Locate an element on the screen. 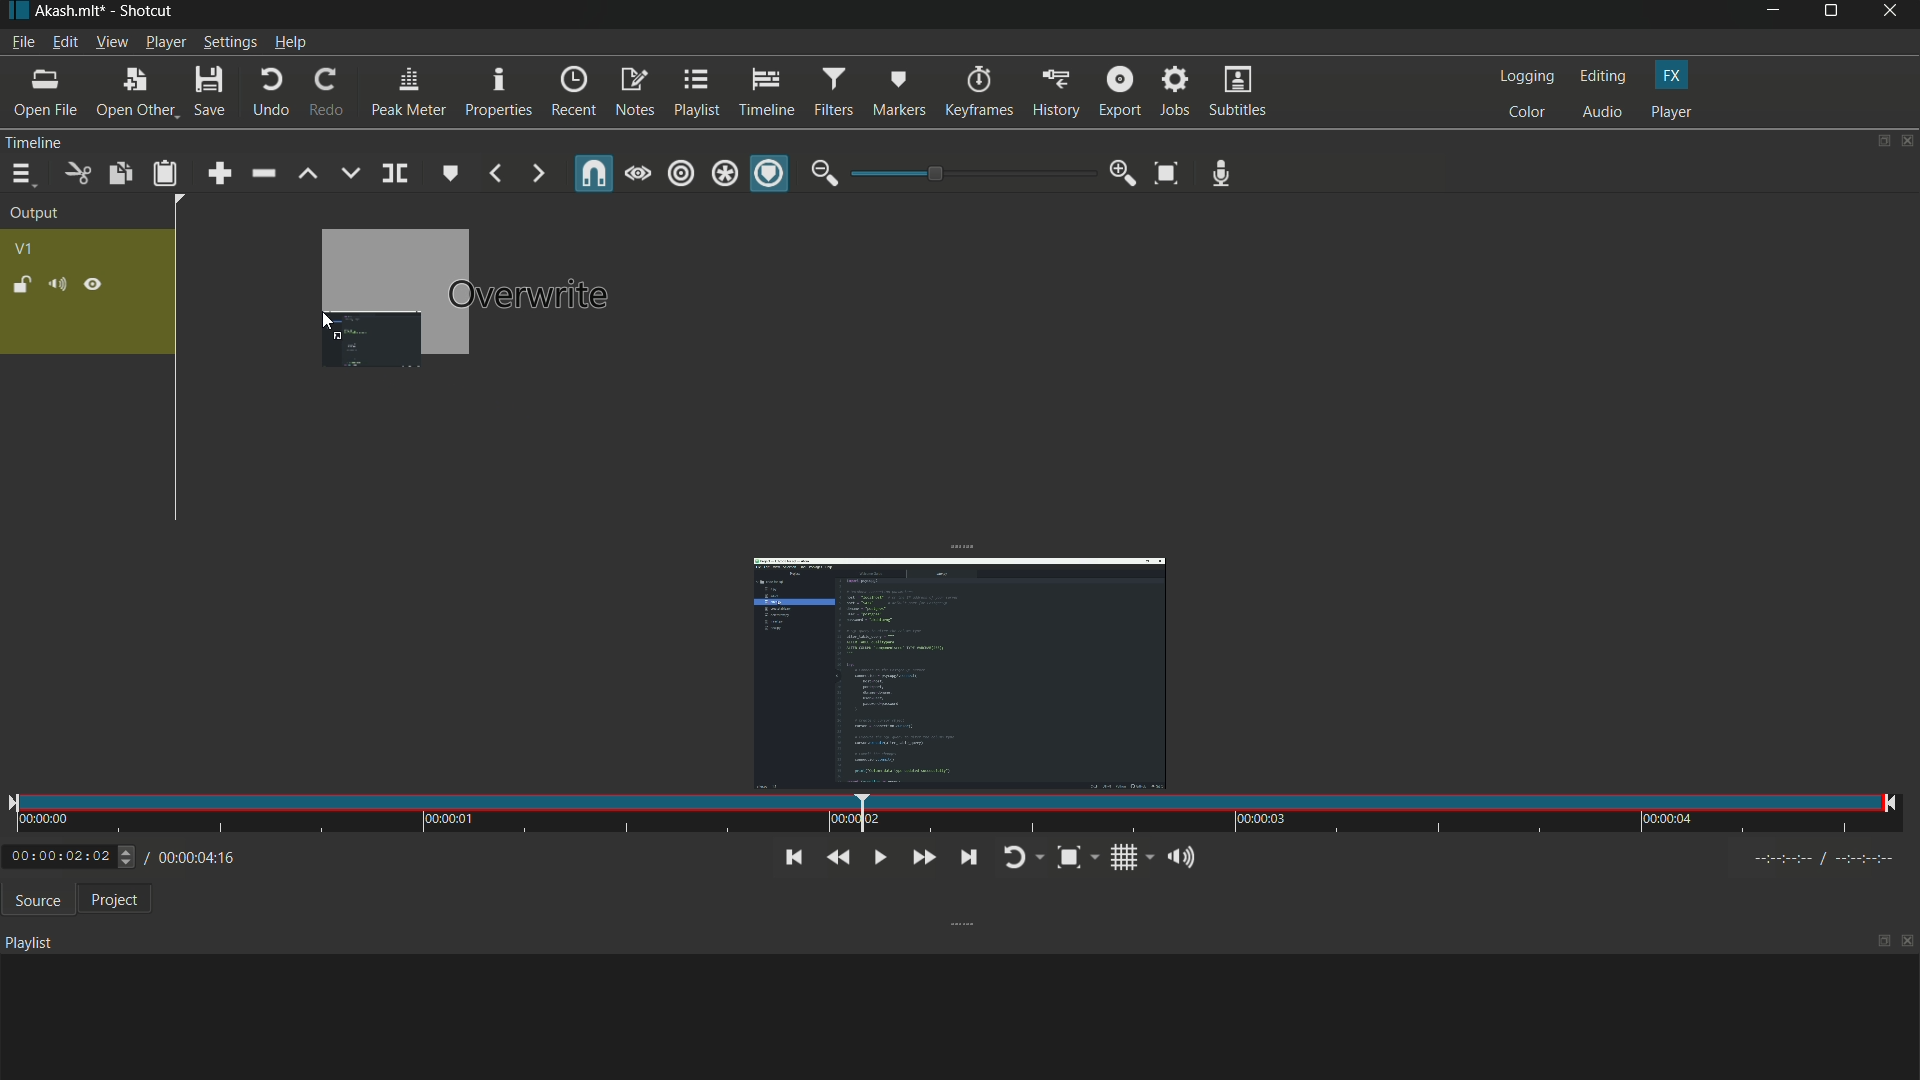 The height and width of the screenshot is (1080, 1920). hide is located at coordinates (92, 285).